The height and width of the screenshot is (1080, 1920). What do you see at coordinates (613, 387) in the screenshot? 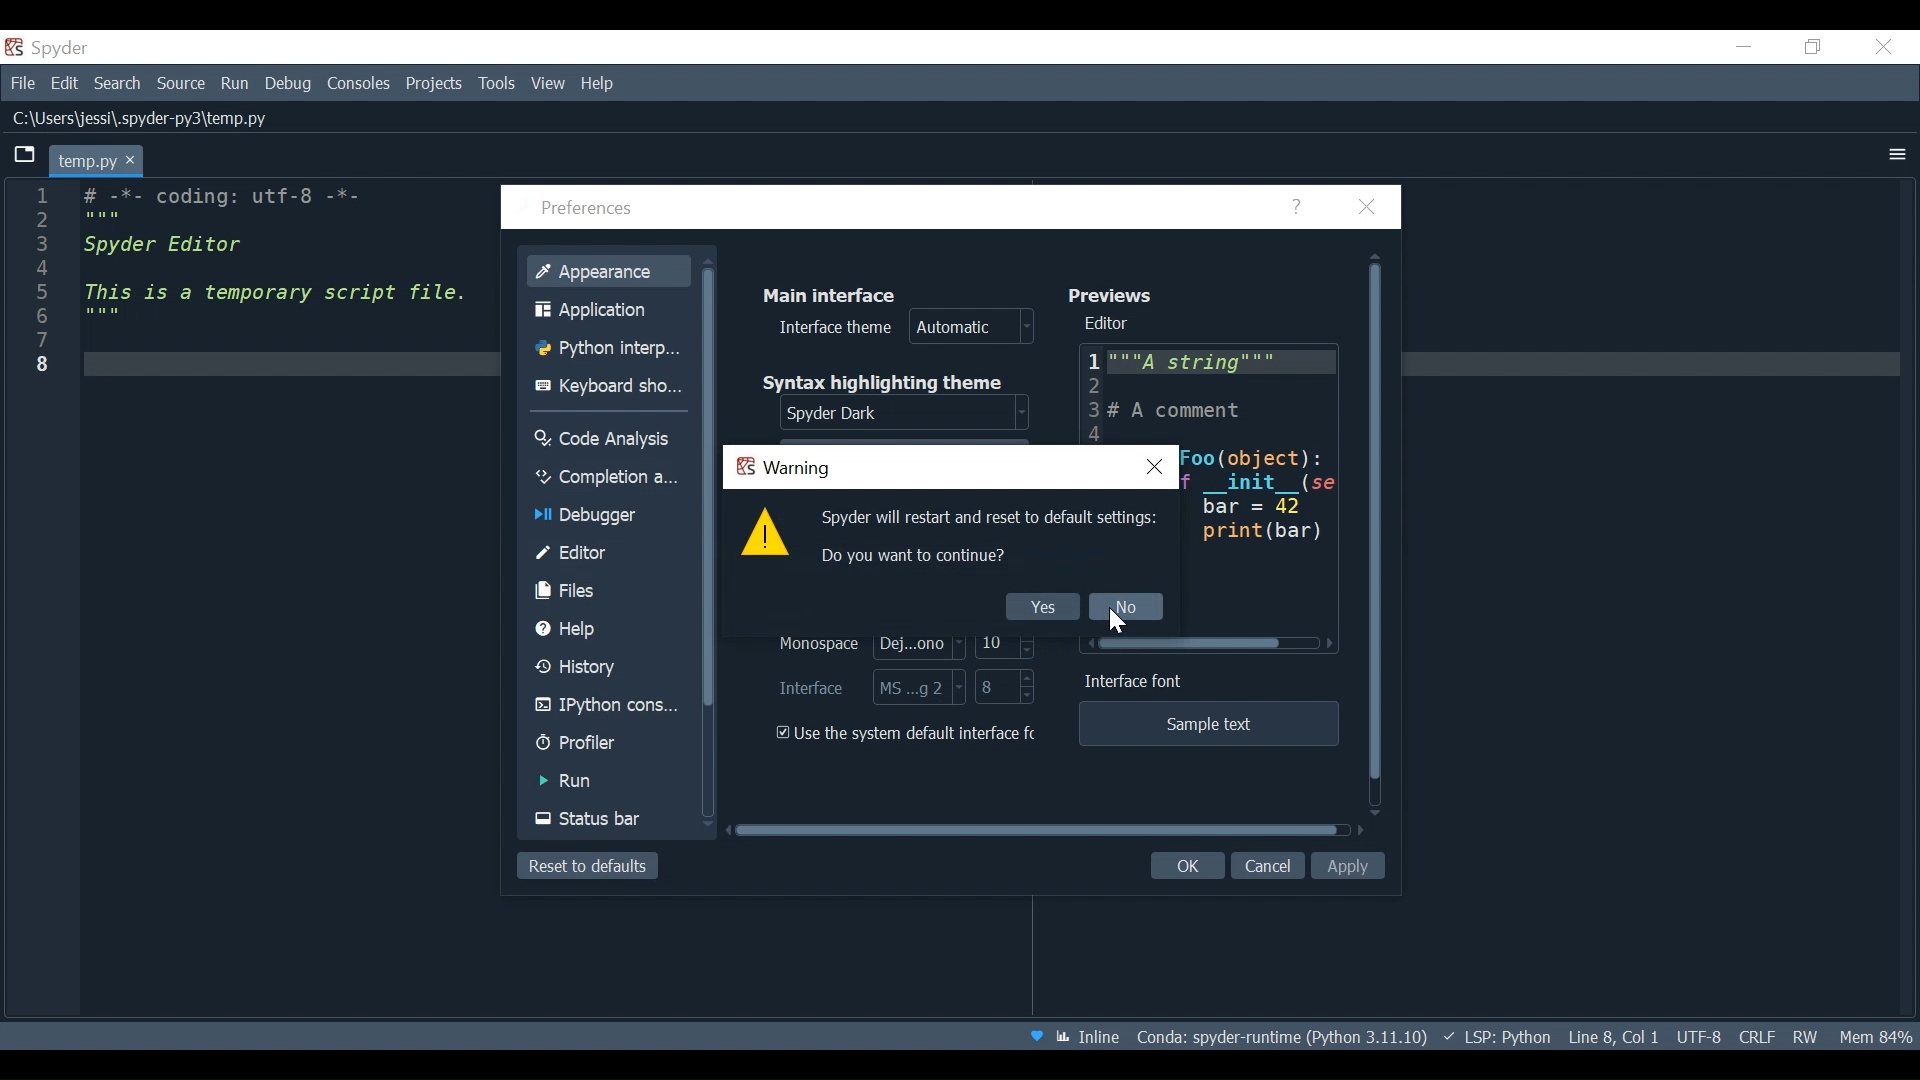
I see `Keyboard Shortcuts` at bounding box center [613, 387].